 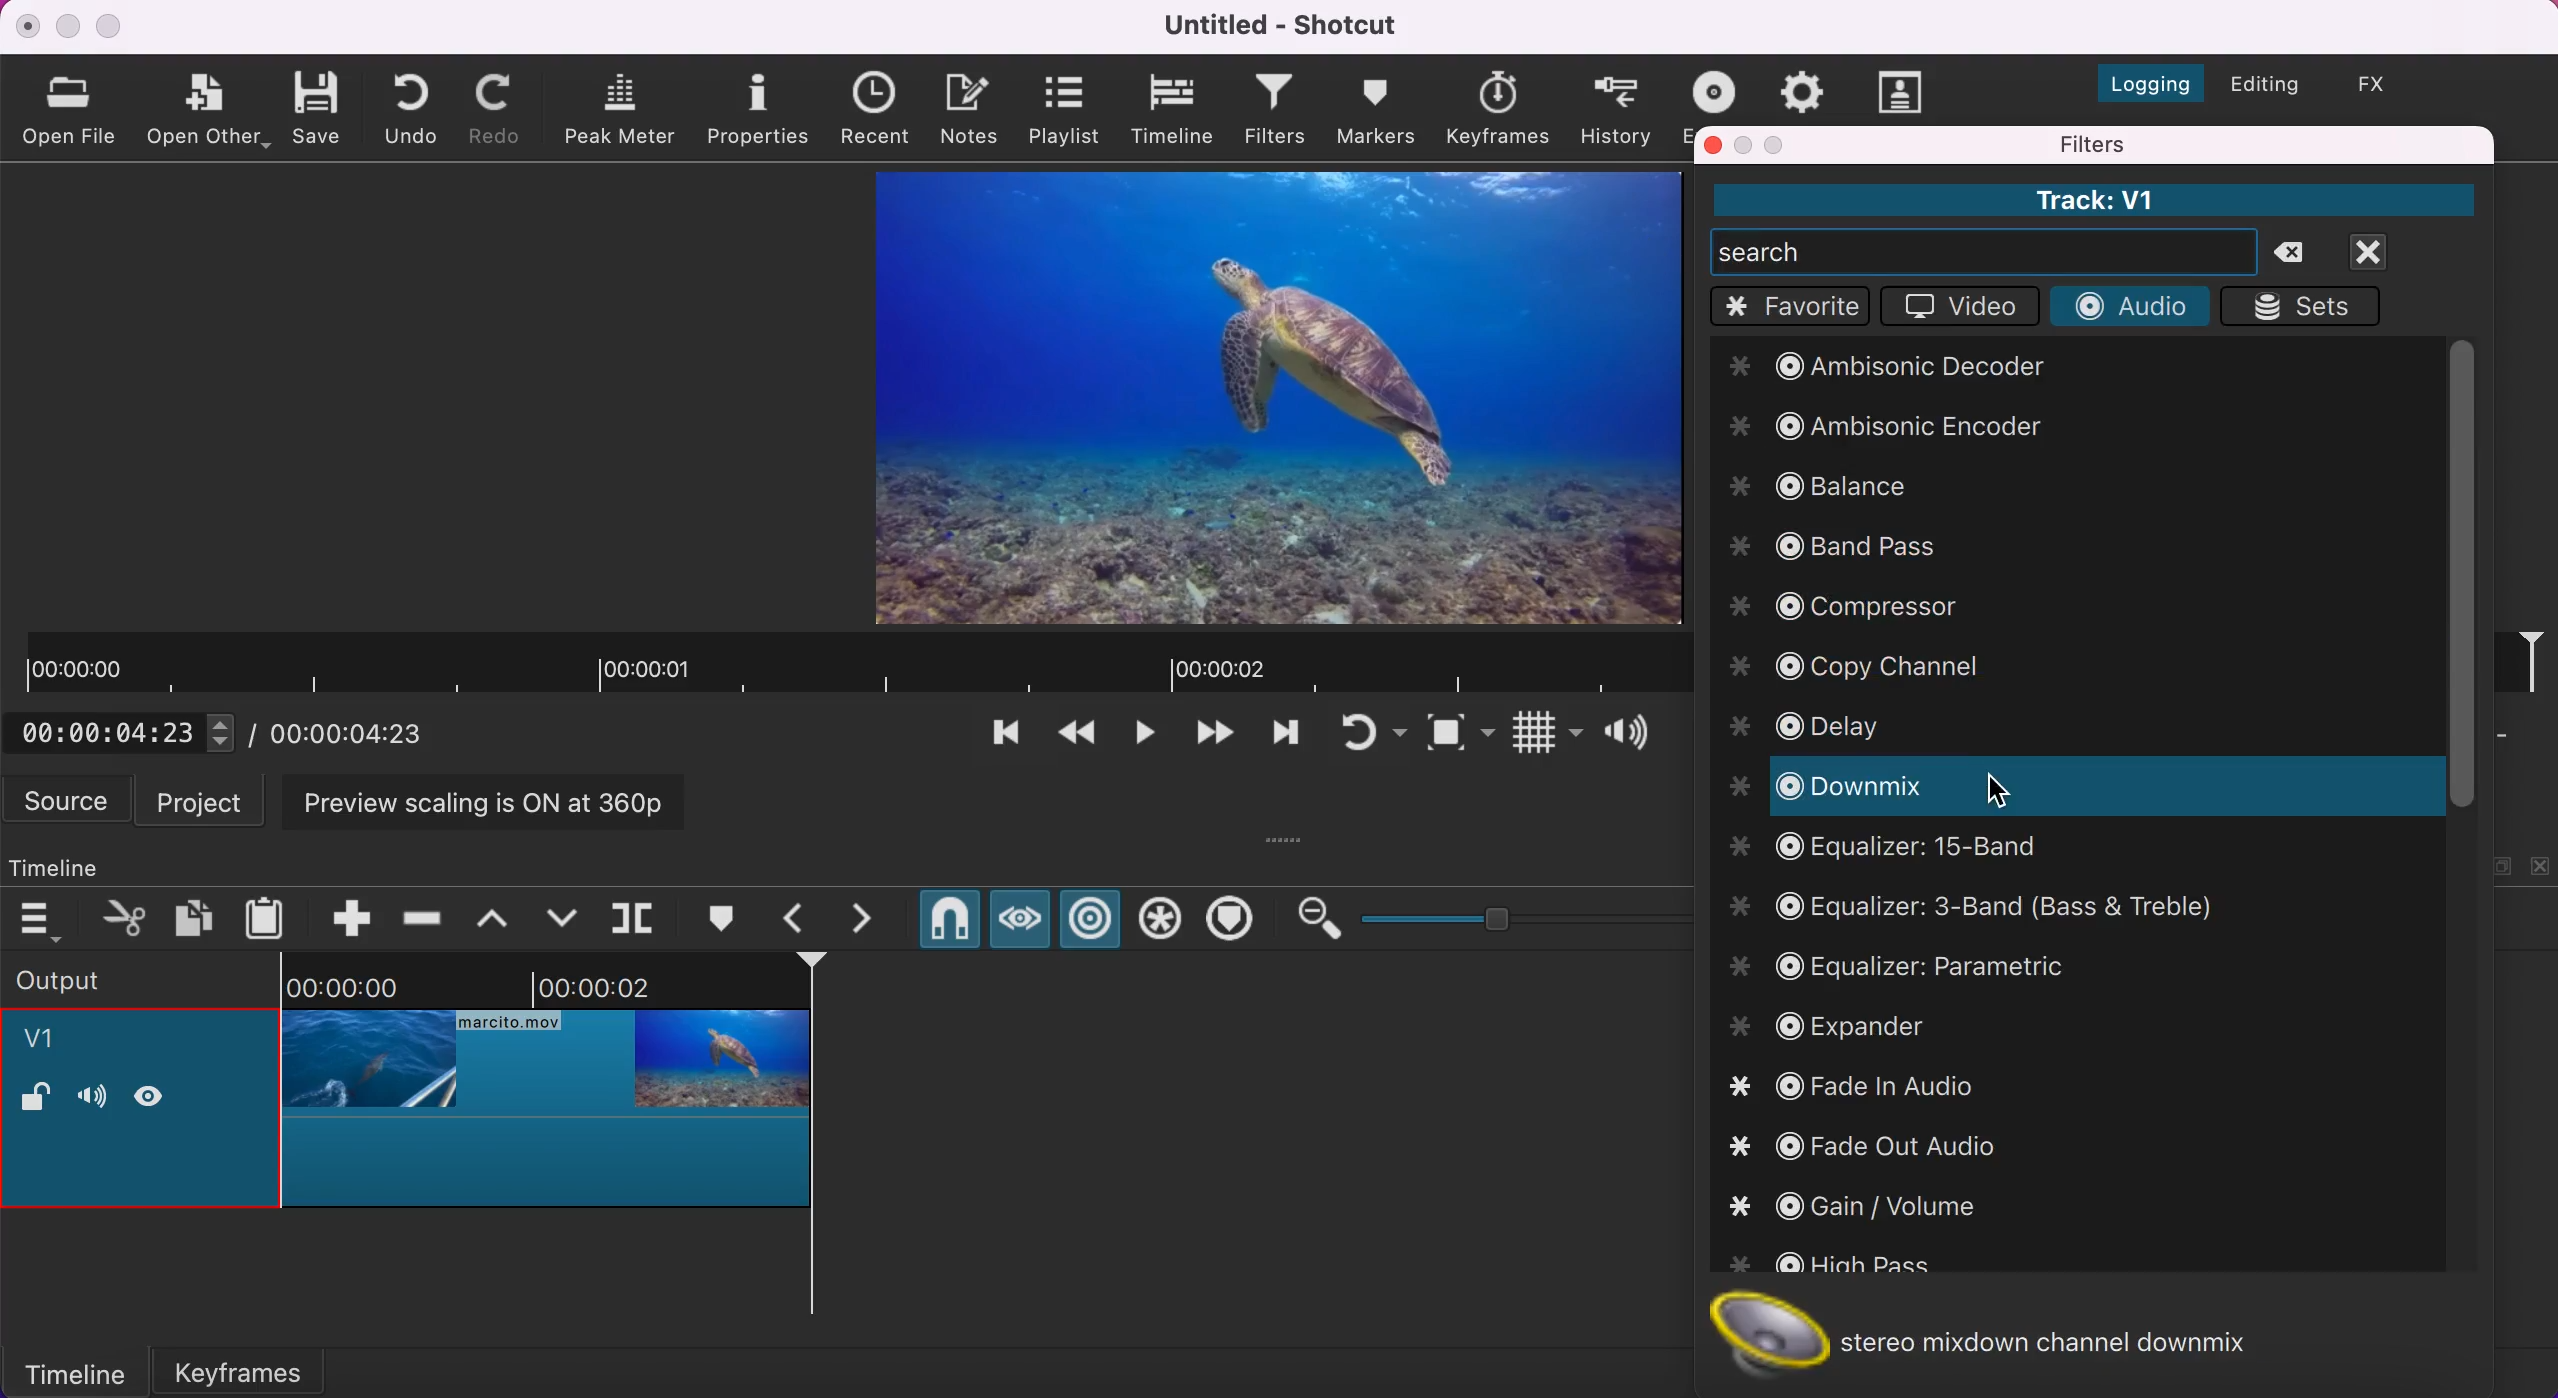 I want to click on toggle grid display on the player, so click(x=1544, y=737).